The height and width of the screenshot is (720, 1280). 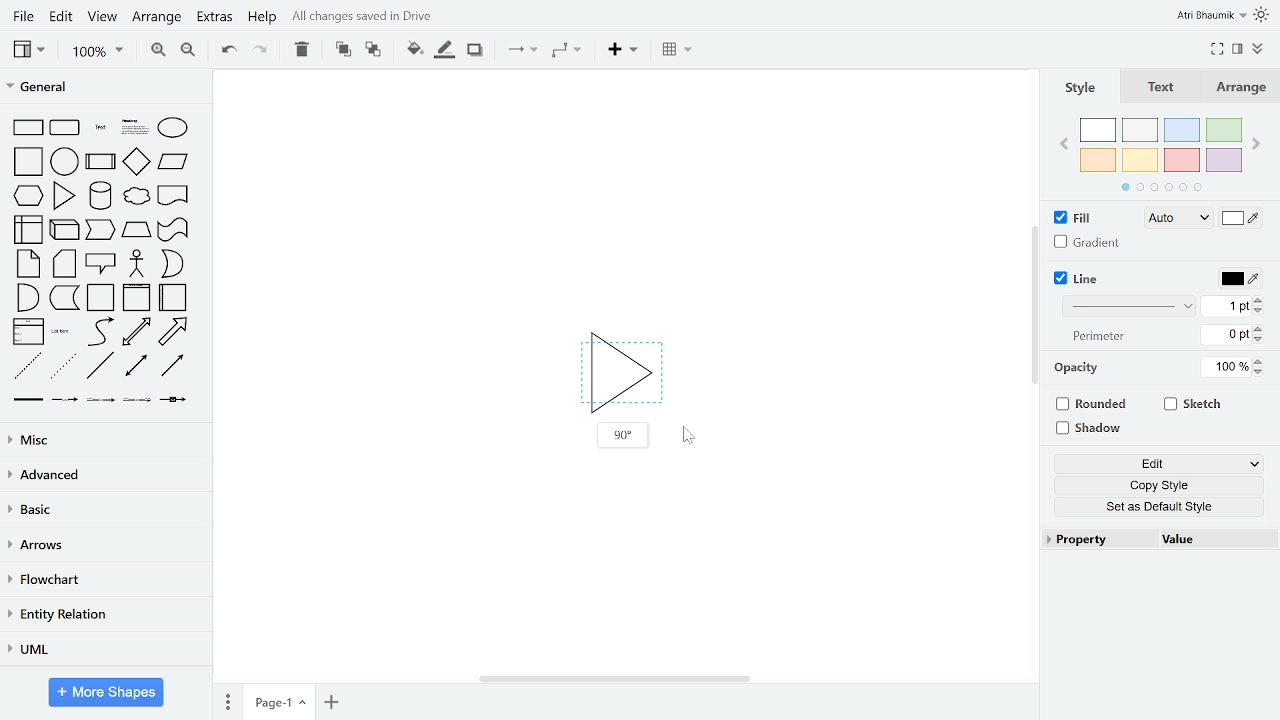 I want to click on arrange, so click(x=158, y=17).